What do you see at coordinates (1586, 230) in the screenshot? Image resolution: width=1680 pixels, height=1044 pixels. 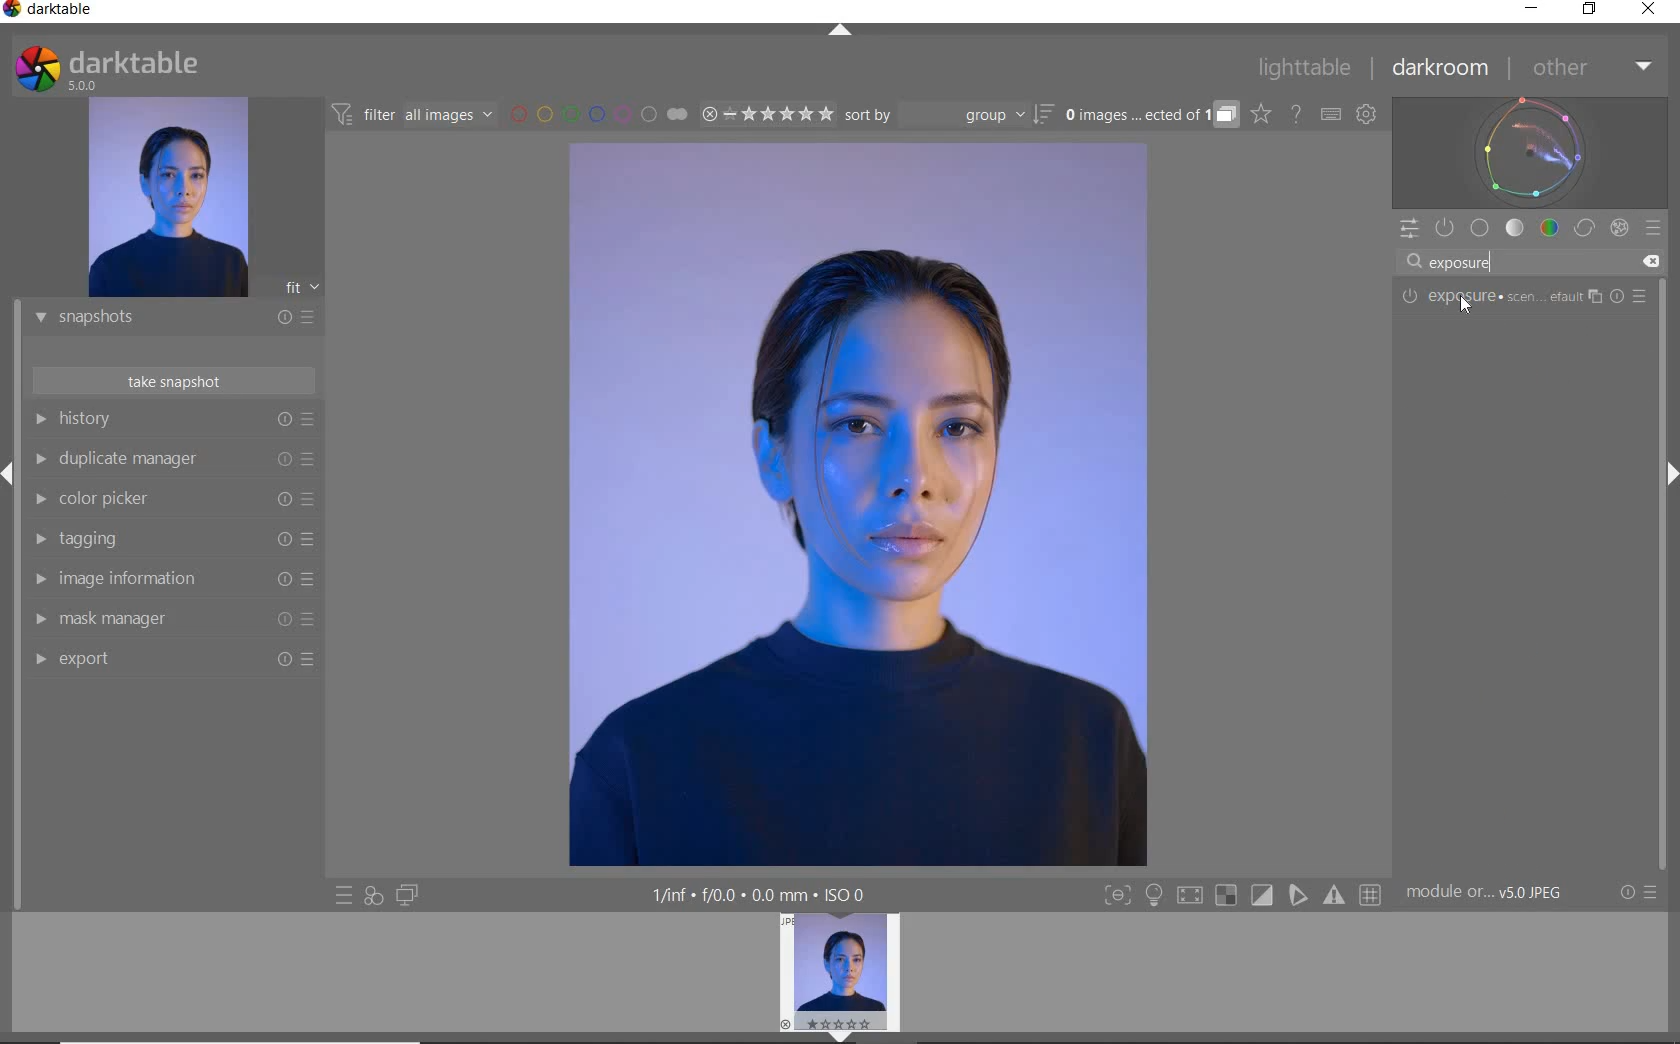 I see `CORRECT` at bounding box center [1586, 230].